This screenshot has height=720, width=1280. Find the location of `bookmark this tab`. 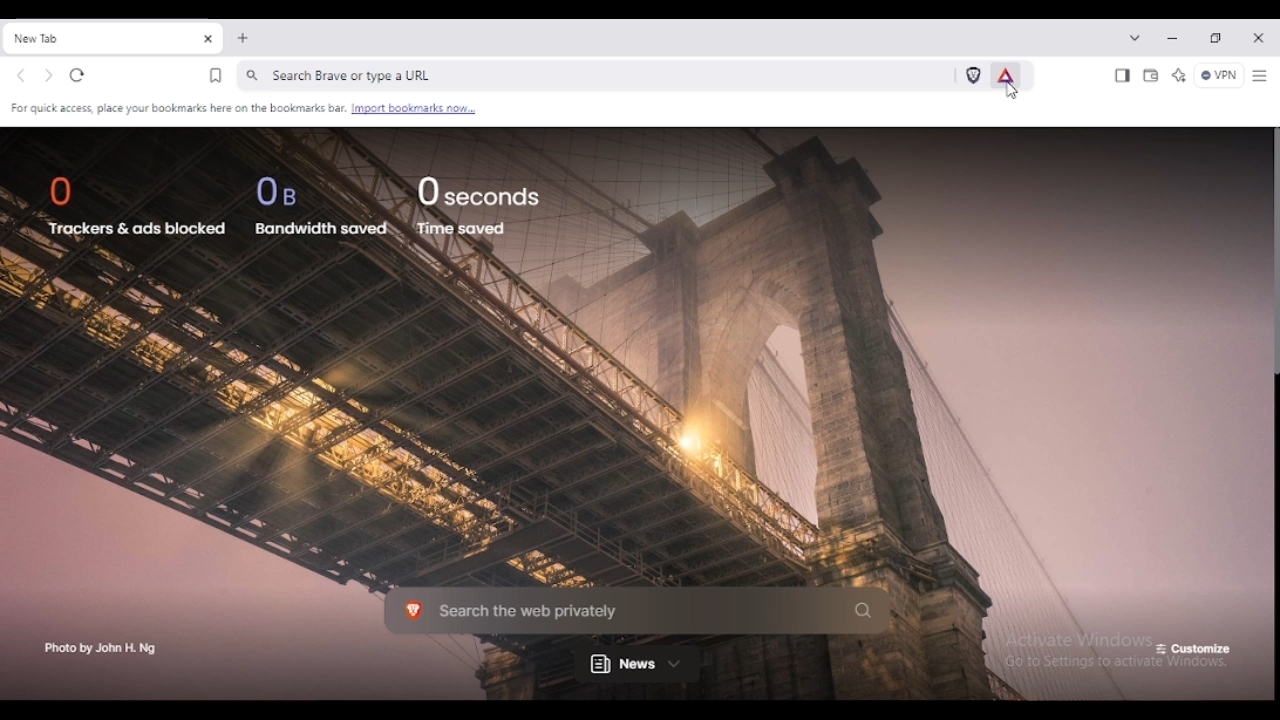

bookmark this tab is located at coordinates (216, 76).